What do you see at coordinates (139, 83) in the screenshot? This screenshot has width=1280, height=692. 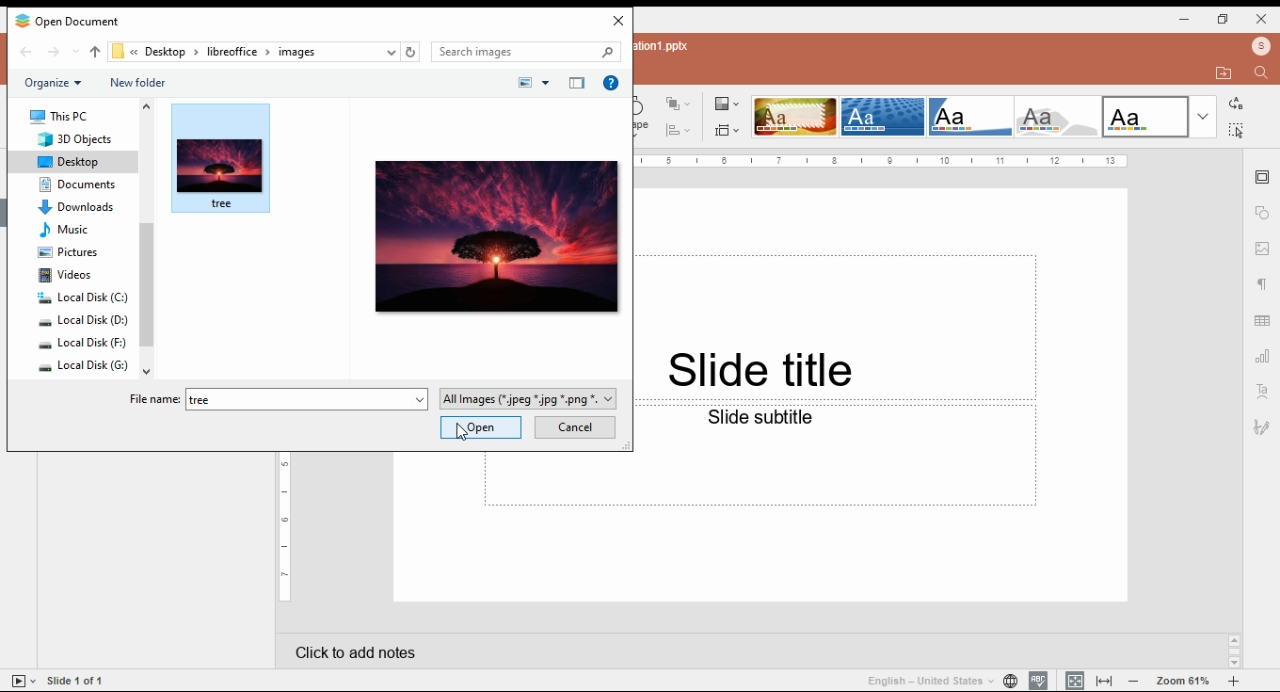 I see `new folder` at bounding box center [139, 83].